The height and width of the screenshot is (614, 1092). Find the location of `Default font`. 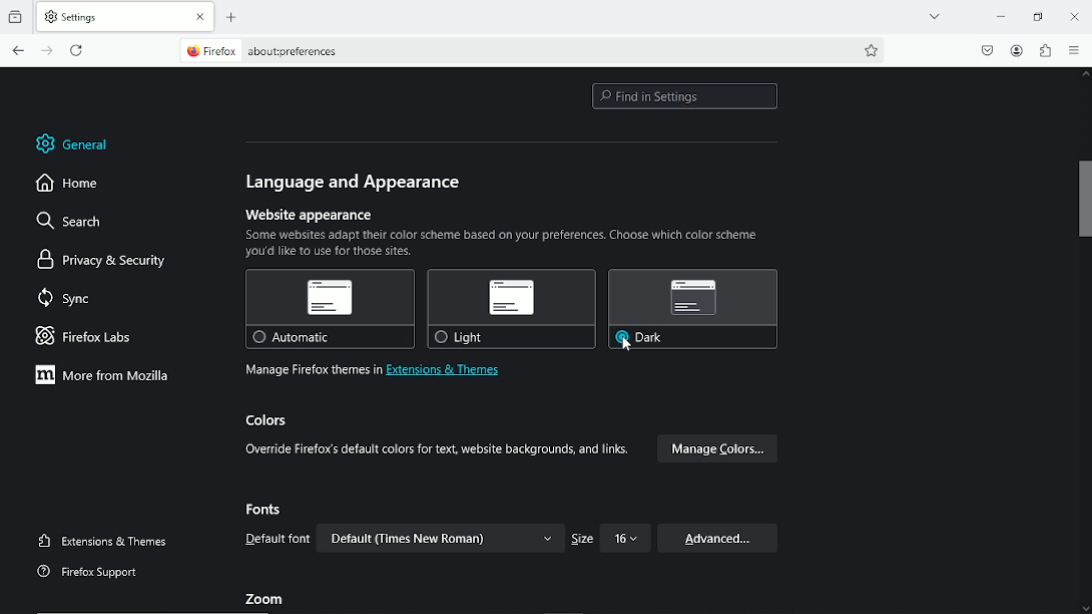

Default font is located at coordinates (262, 539).